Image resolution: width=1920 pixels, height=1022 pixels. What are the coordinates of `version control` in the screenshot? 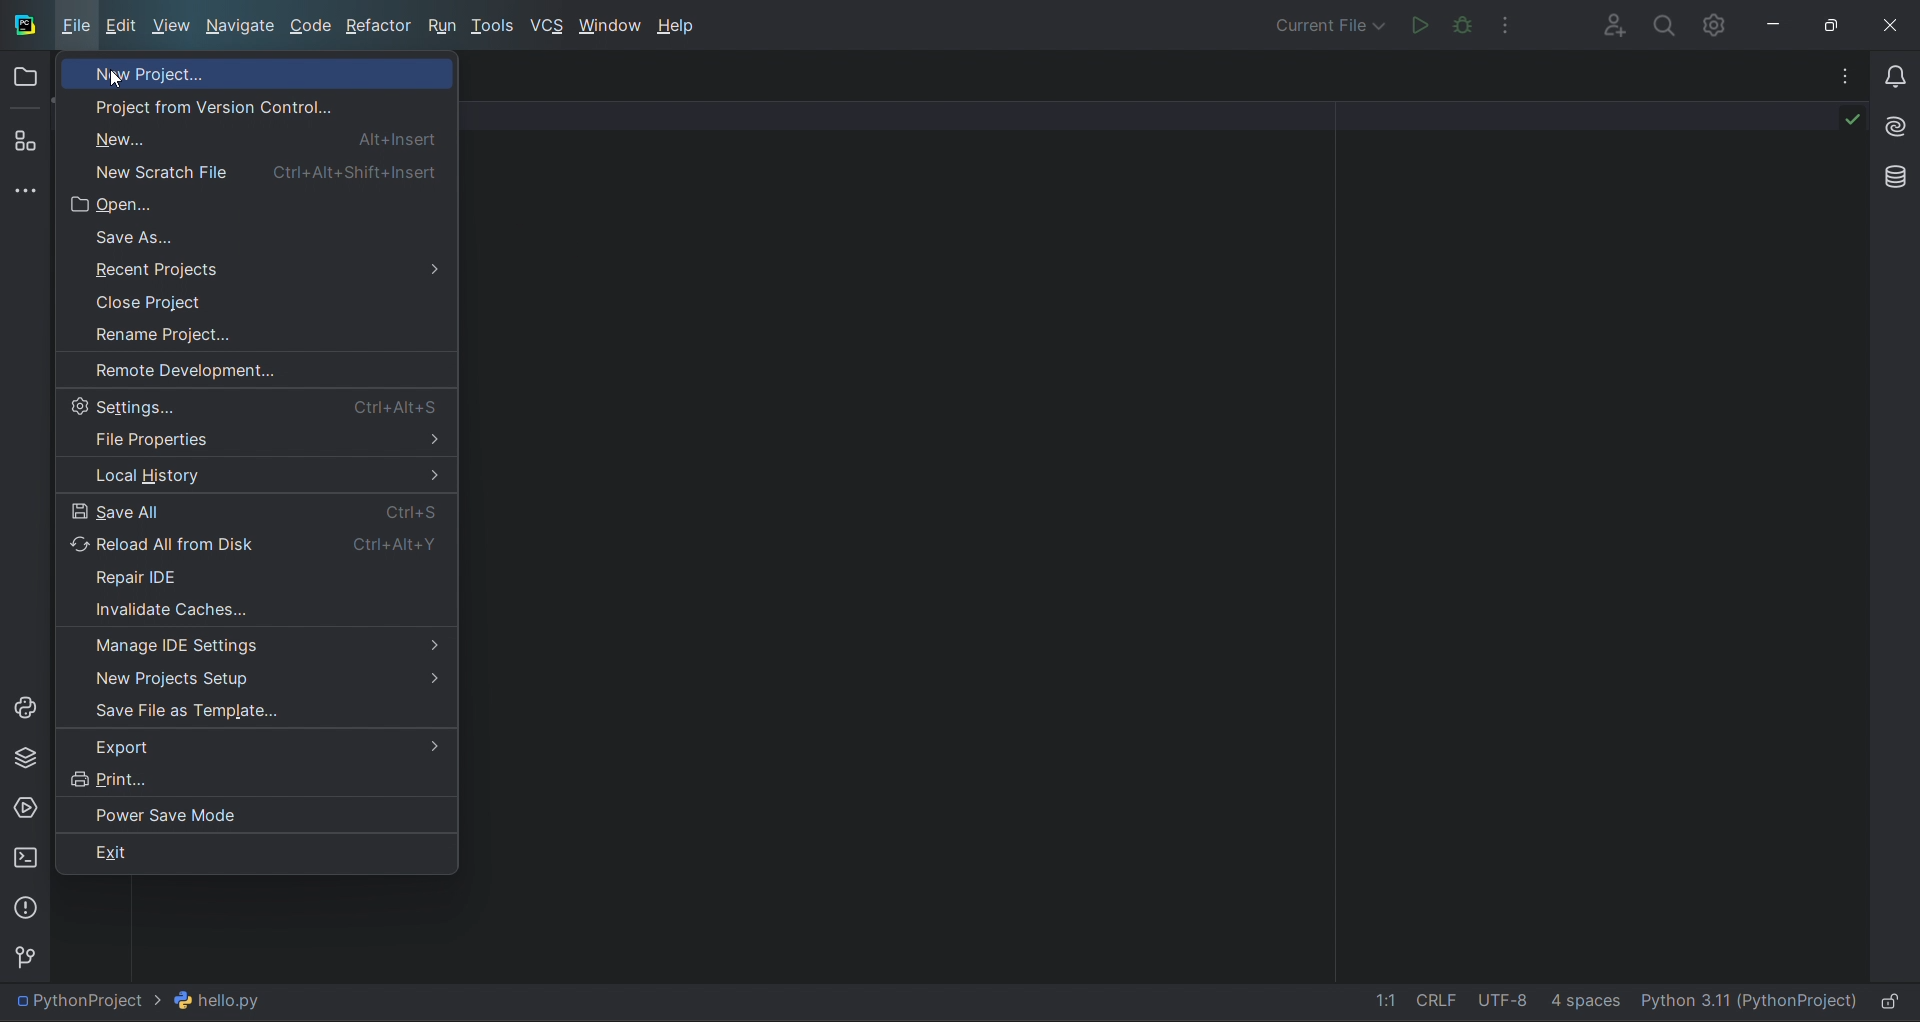 It's located at (30, 955).